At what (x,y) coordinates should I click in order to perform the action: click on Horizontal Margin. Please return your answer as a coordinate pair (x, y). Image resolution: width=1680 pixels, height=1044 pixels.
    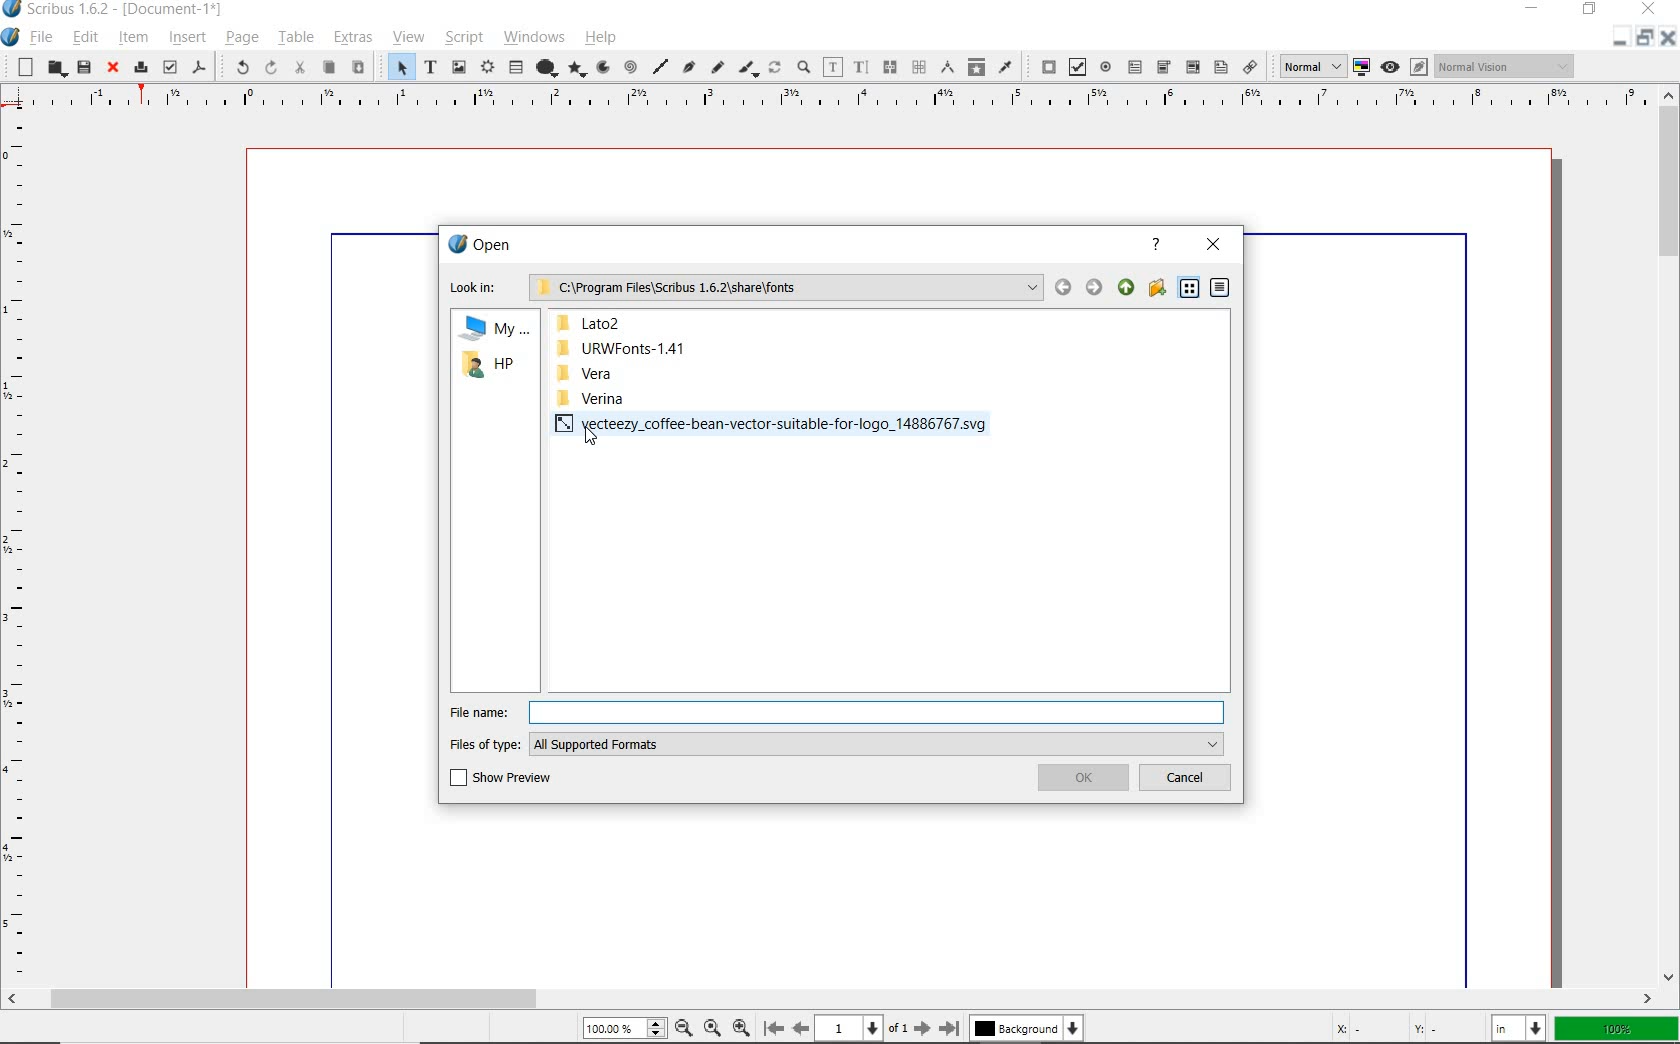
    Looking at the image, I should click on (826, 101).